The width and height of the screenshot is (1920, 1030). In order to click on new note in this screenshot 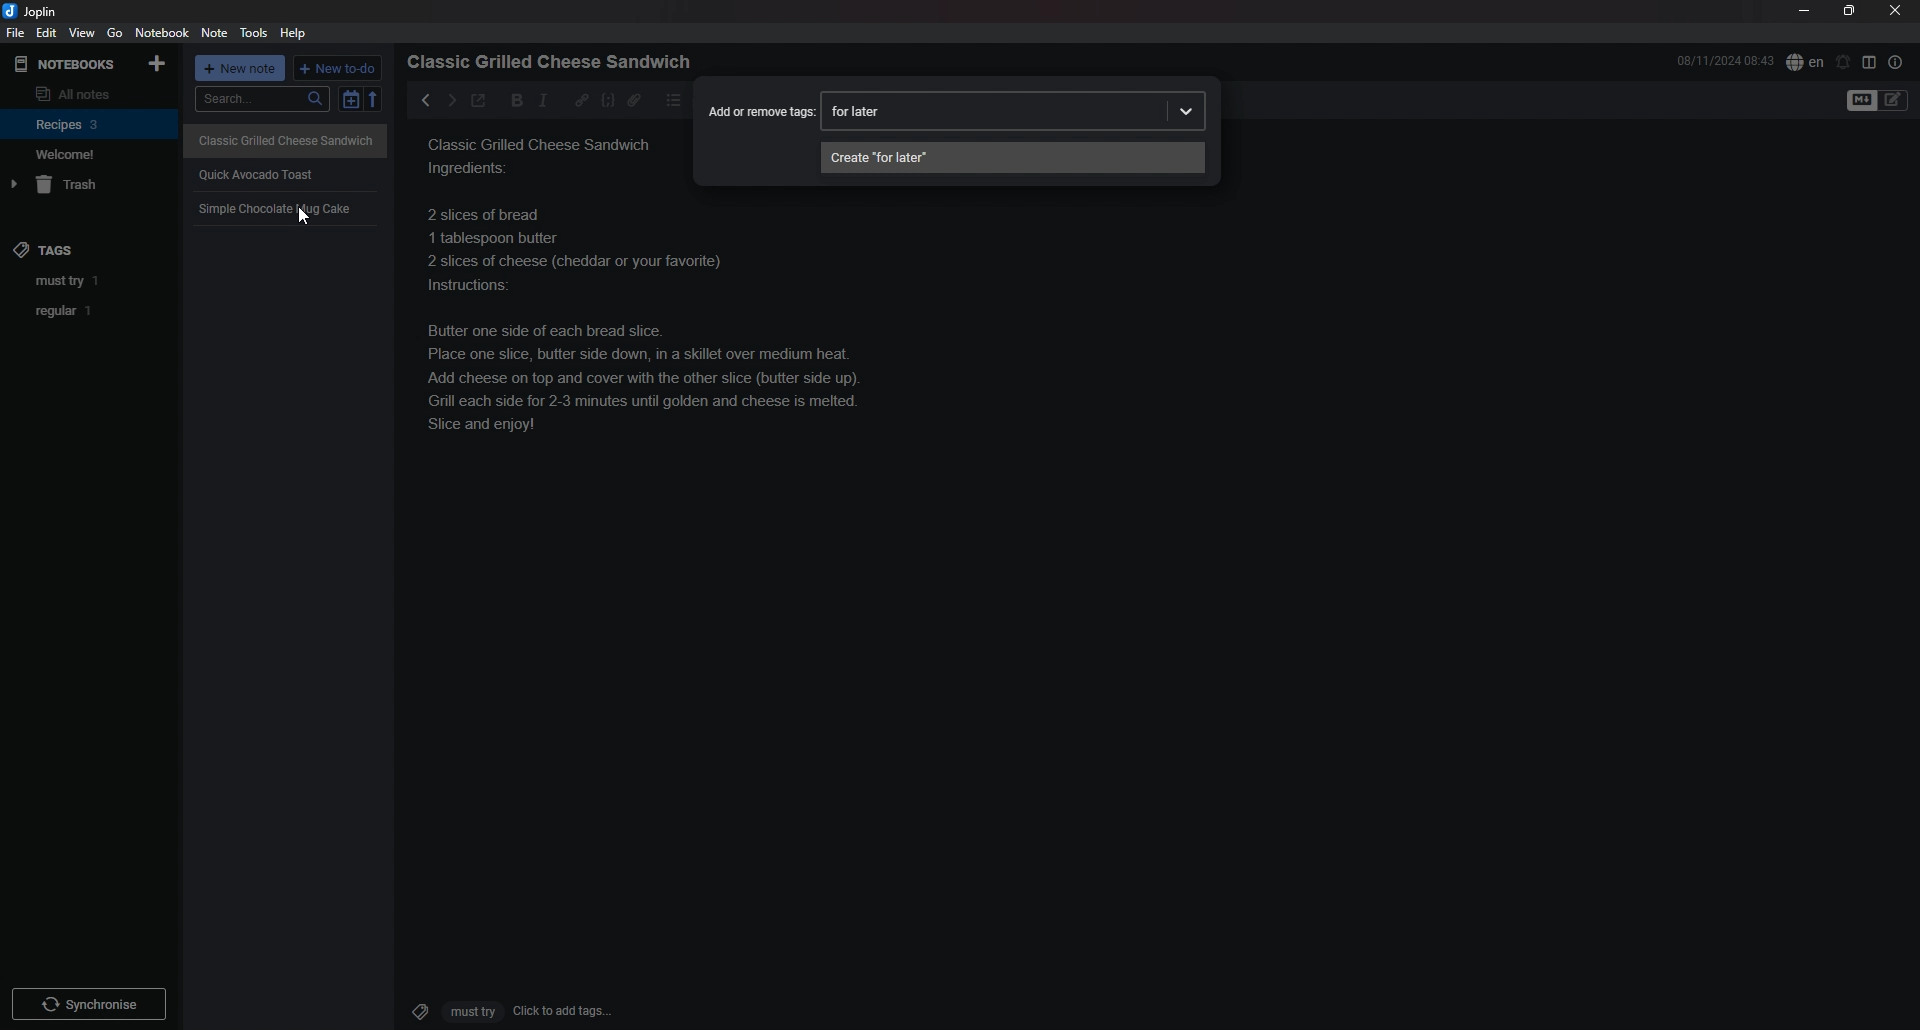, I will do `click(242, 70)`.